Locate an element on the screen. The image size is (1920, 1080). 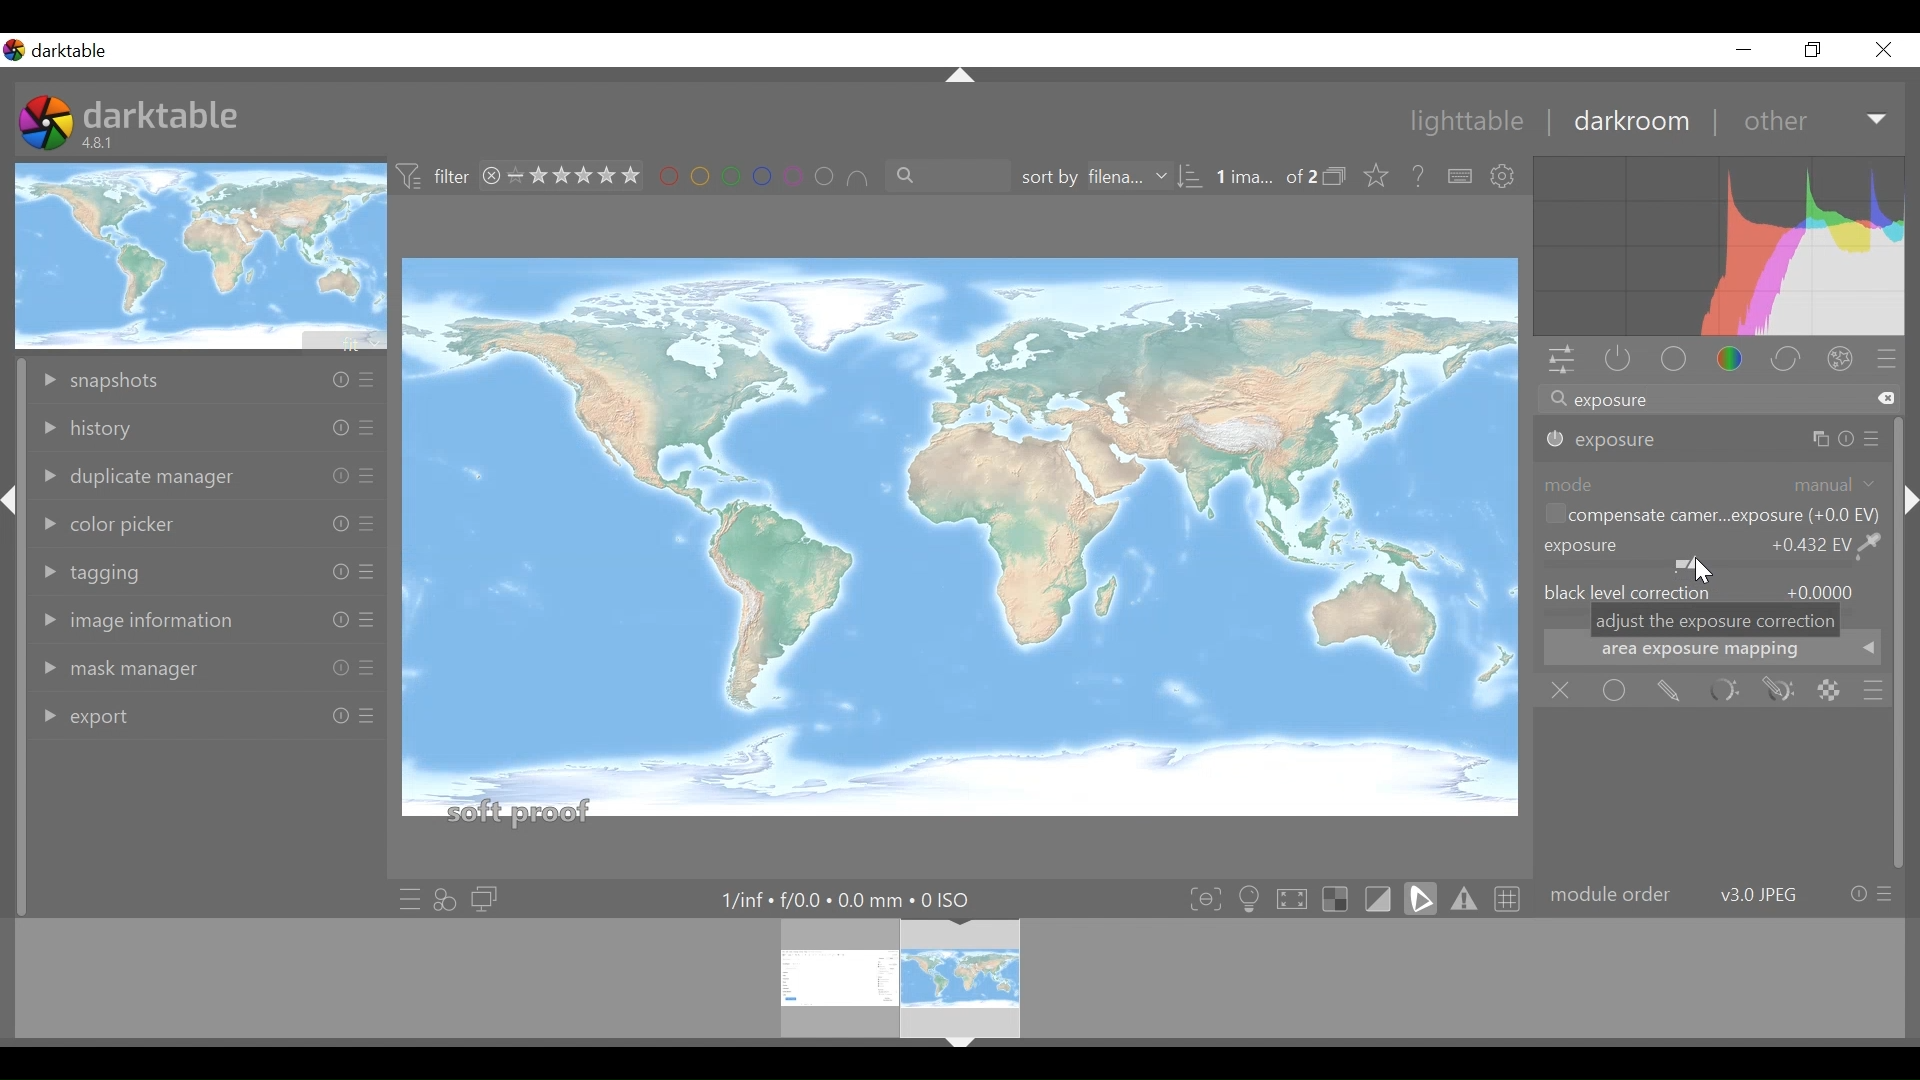
toggle indication of raw overexposure is located at coordinates (1341, 898).